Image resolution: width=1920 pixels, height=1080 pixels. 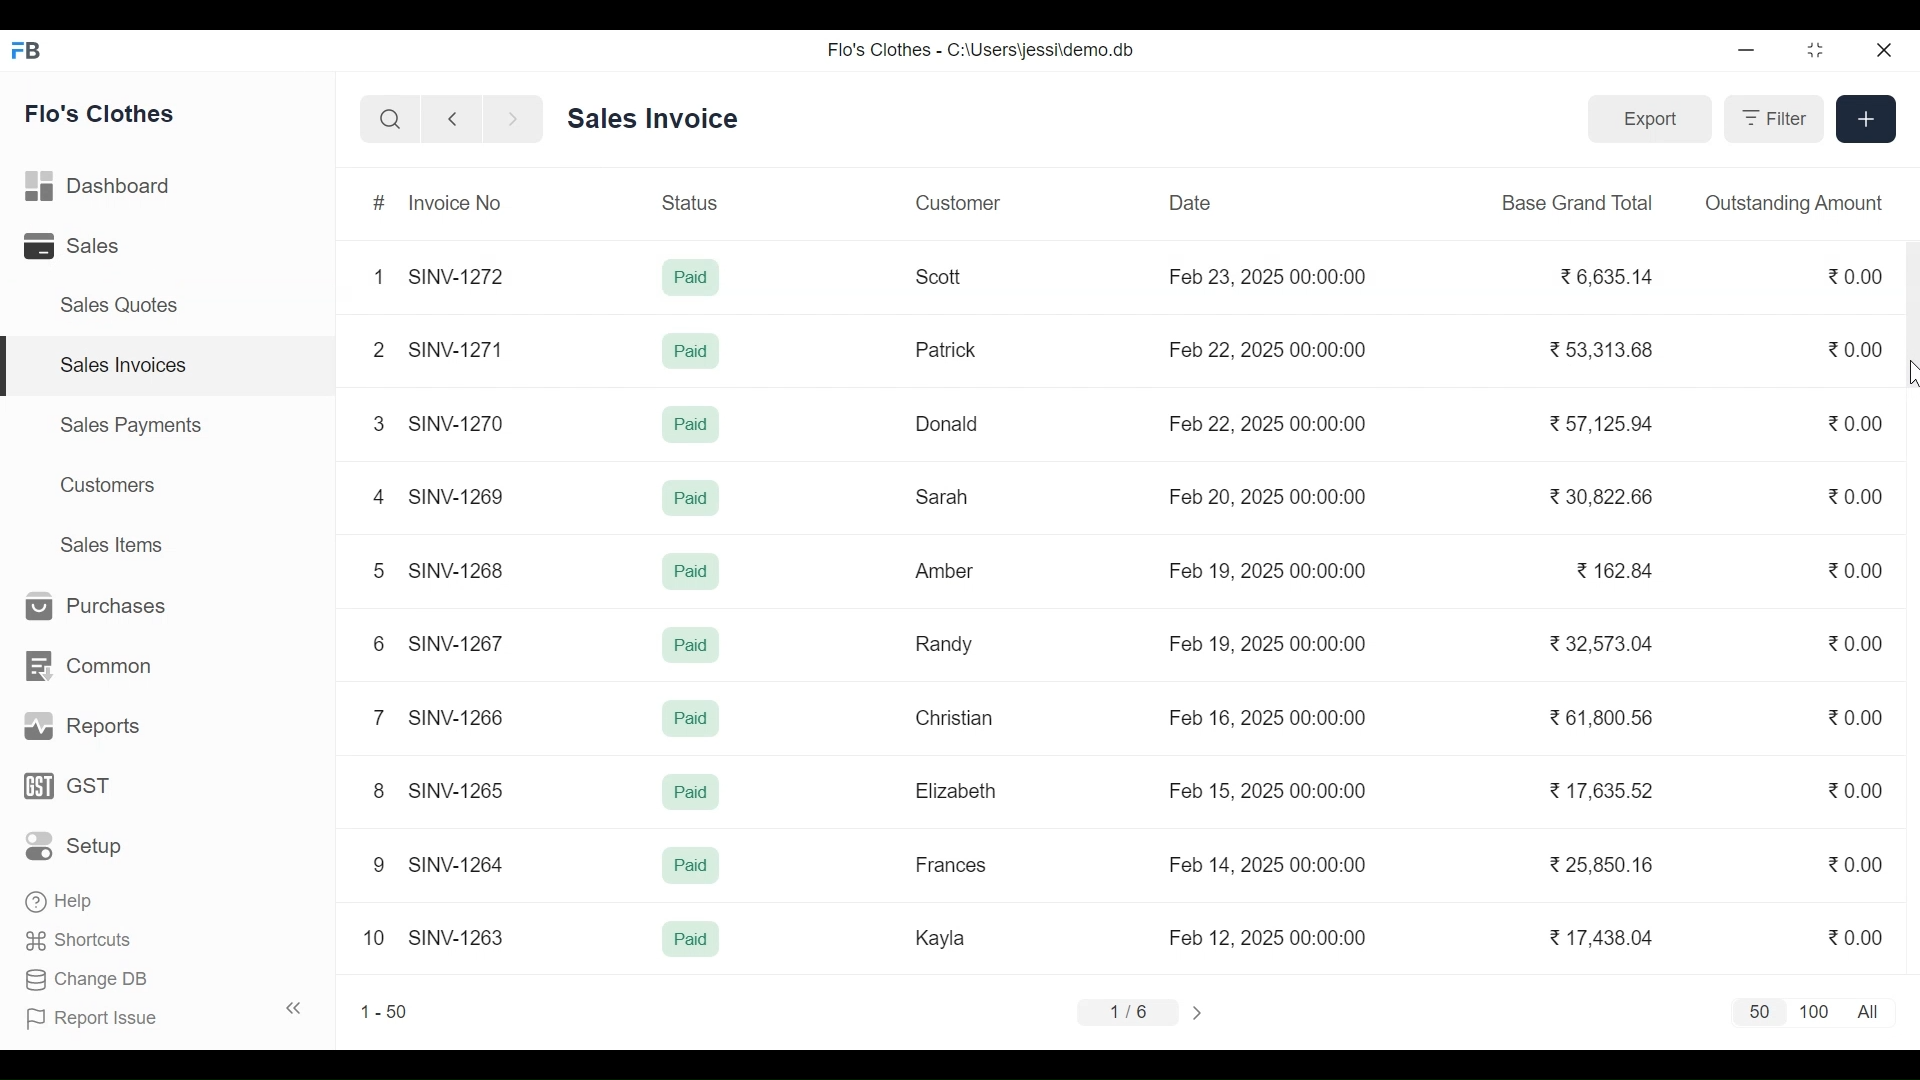 What do you see at coordinates (952, 864) in the screenshot?
I see `Frances` at bounding box center [952, 864].